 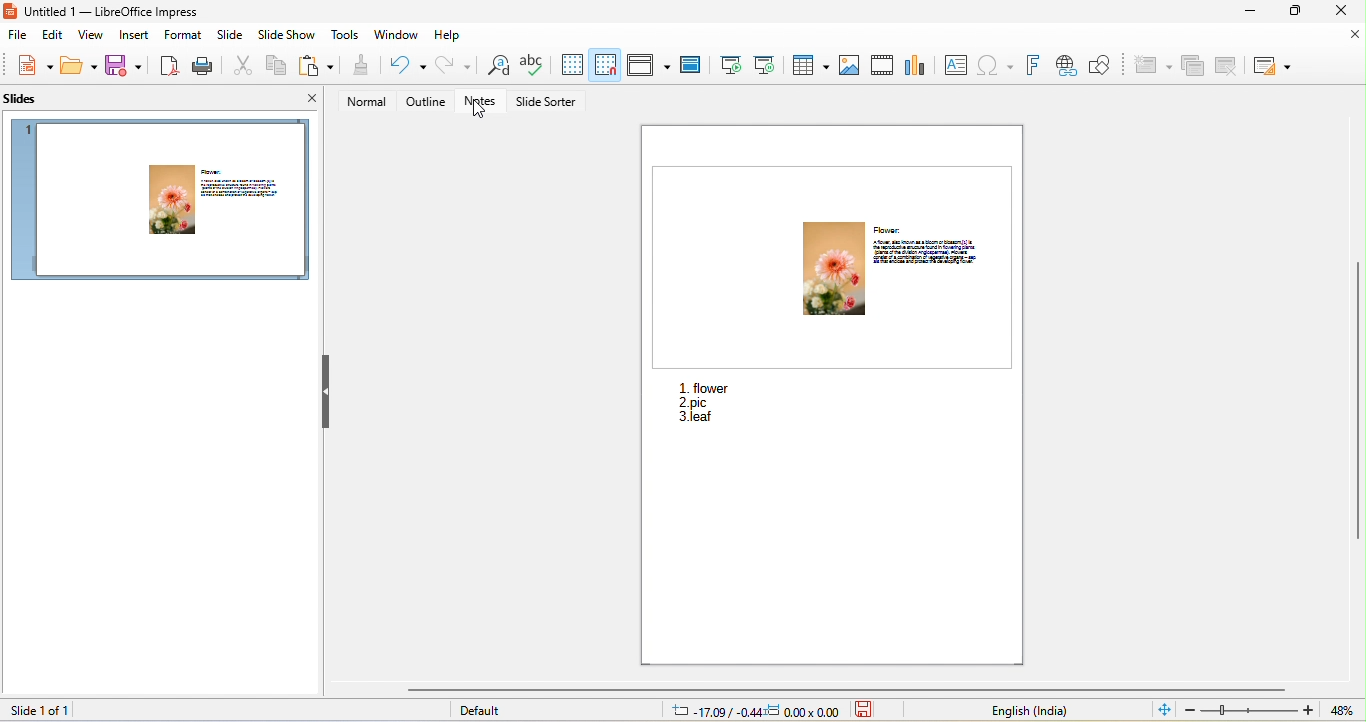 What do you see at coordinates (1192, 65) in the screenshot?
I see `multi calculator` at bounding box center [1192, 65].